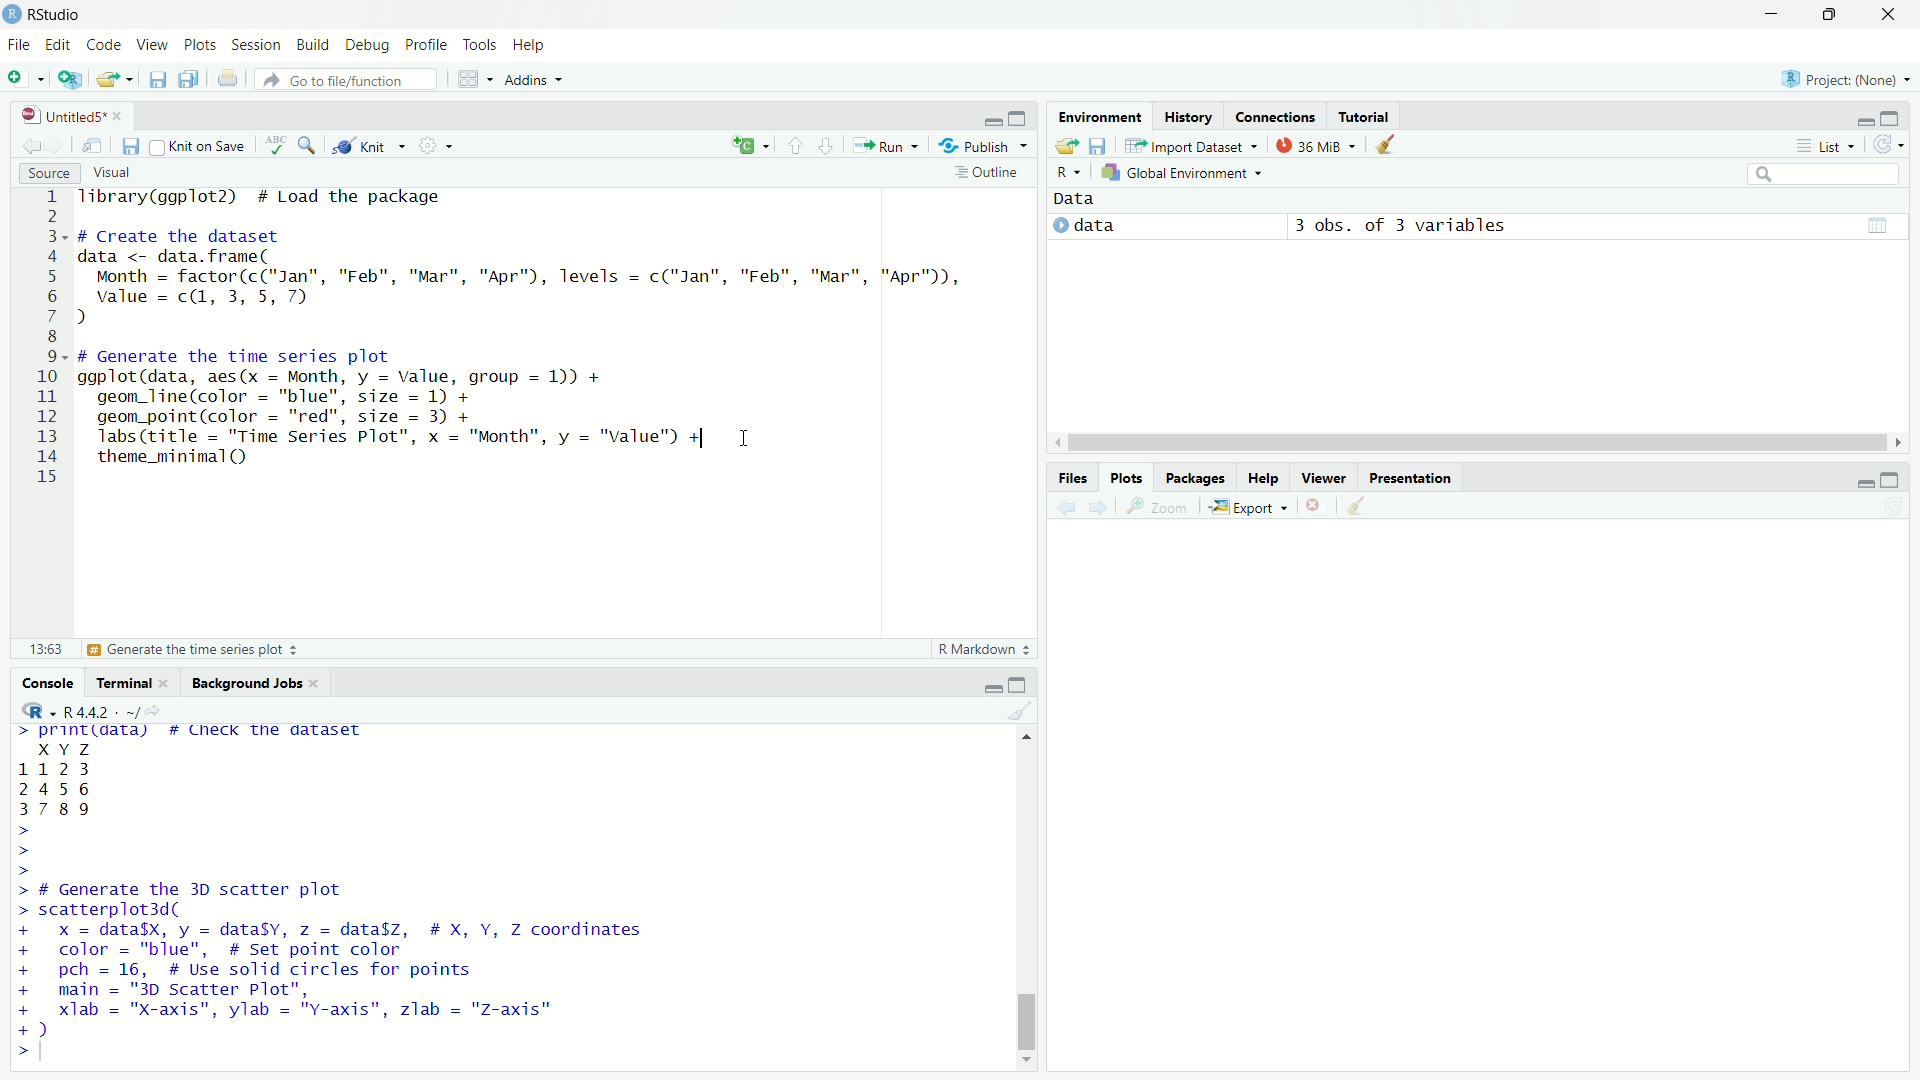 Image resolution: width=1920 pixels, height=1080 pixels. What do you see at coordinates (120, 681) in the screenshot?
I see `terminal` at bounding box center [120, 681].